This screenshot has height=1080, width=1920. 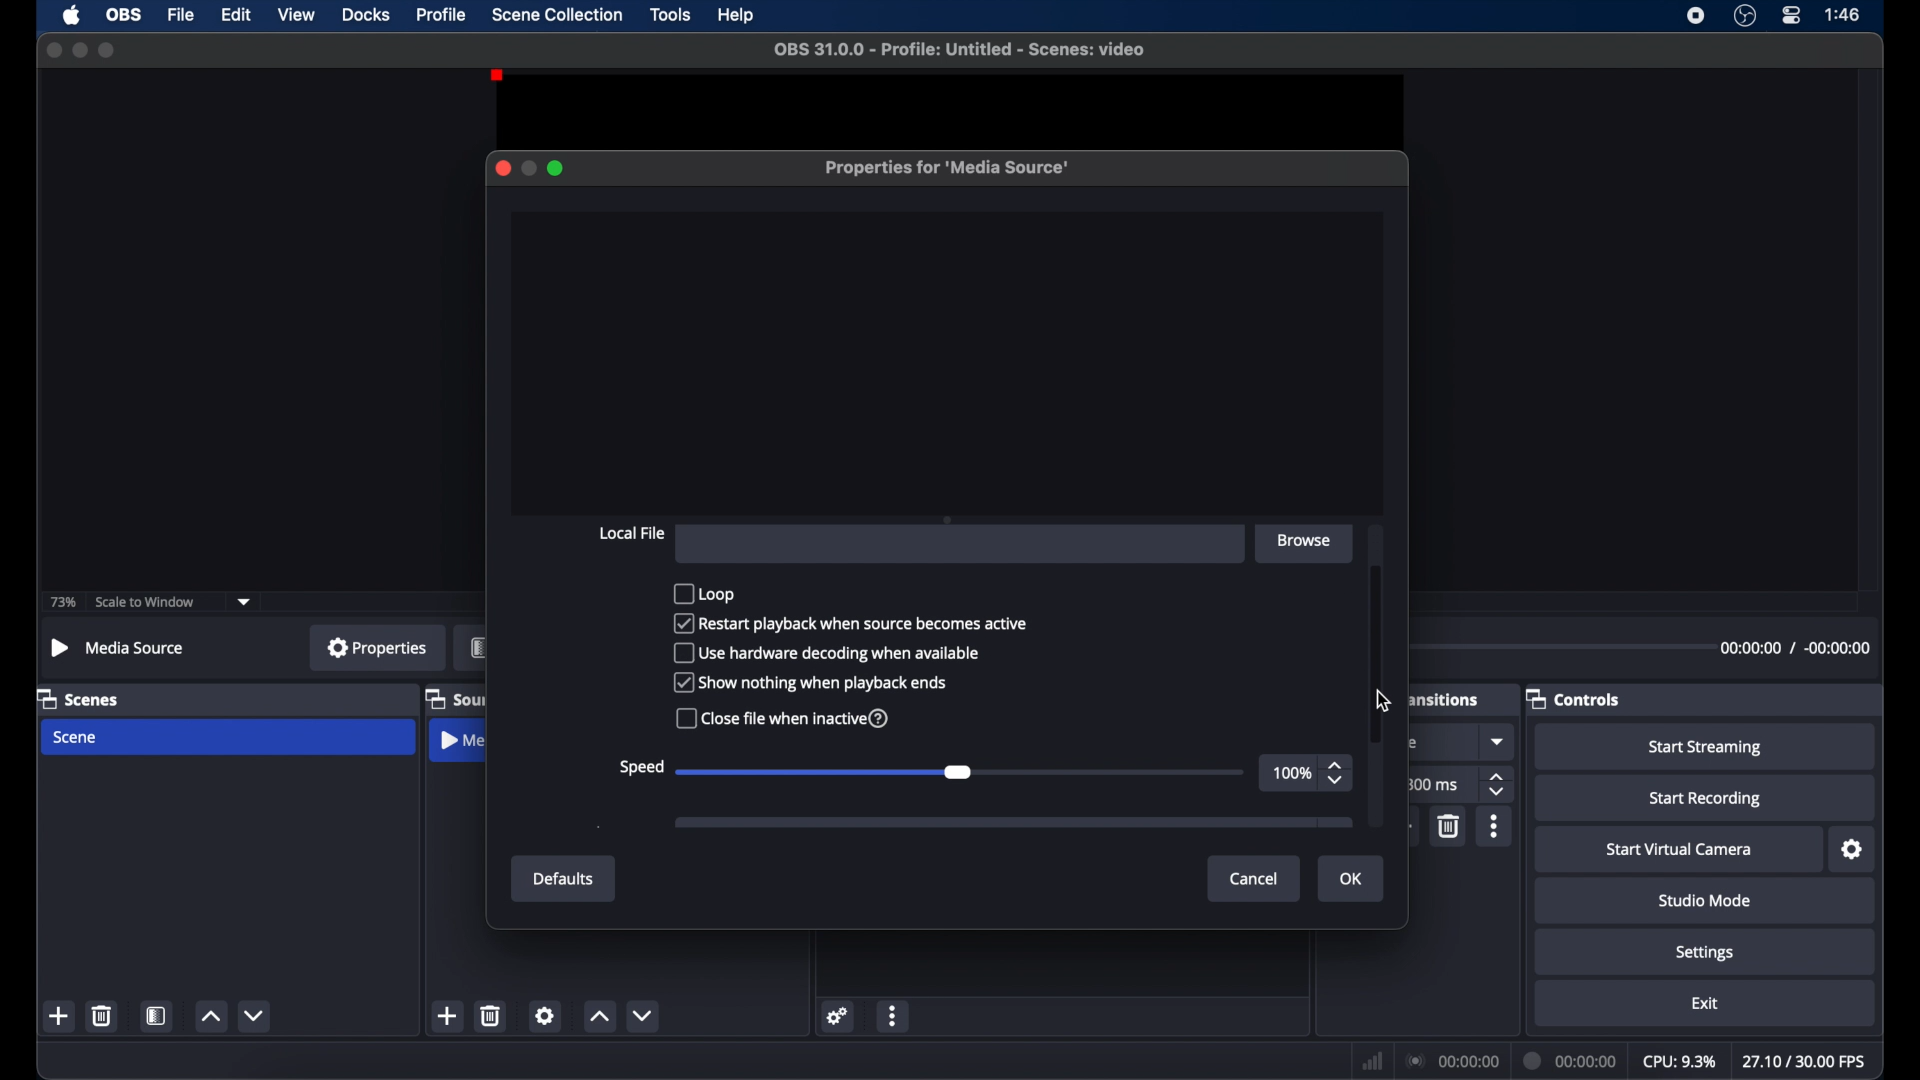 I want to click on decrement, so click(x=256, y=1015).